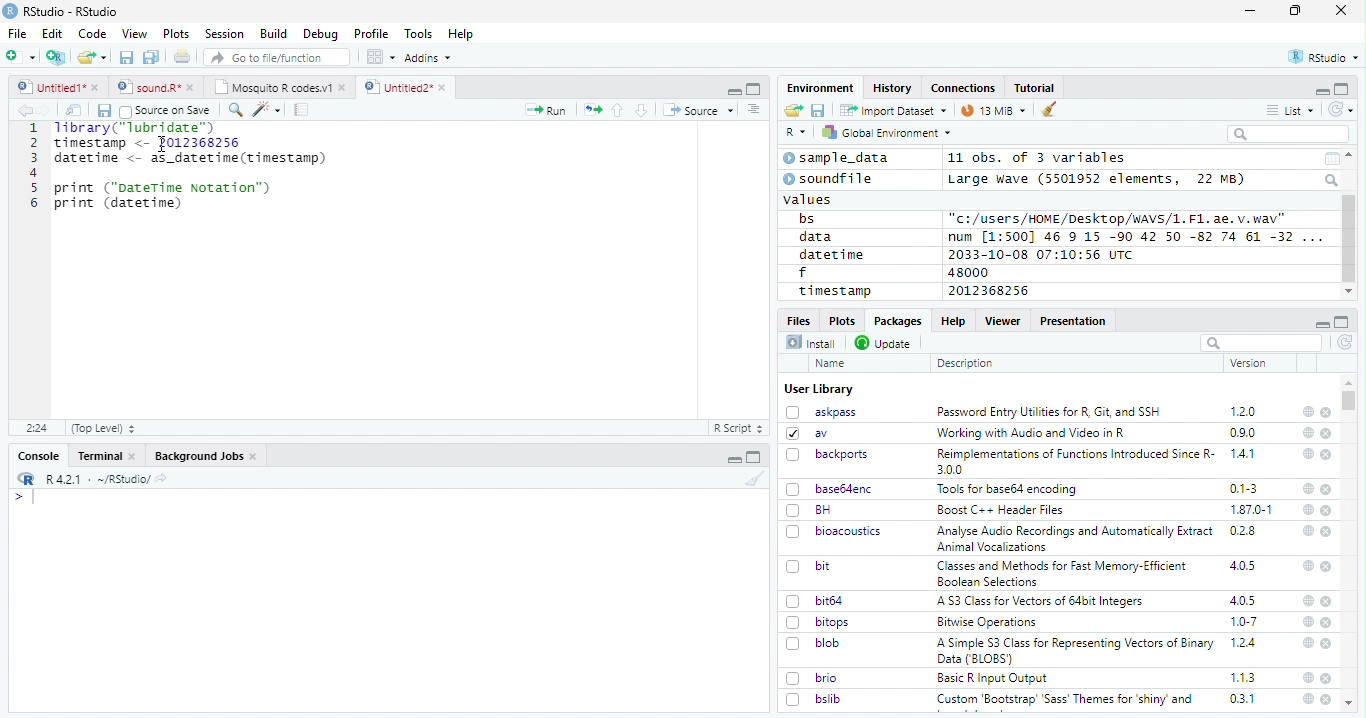 This screenshot has height=718, width=1366. Describe the element at coordinates (1244, 453) in the screenshot. I see `1.4.1` at that location.